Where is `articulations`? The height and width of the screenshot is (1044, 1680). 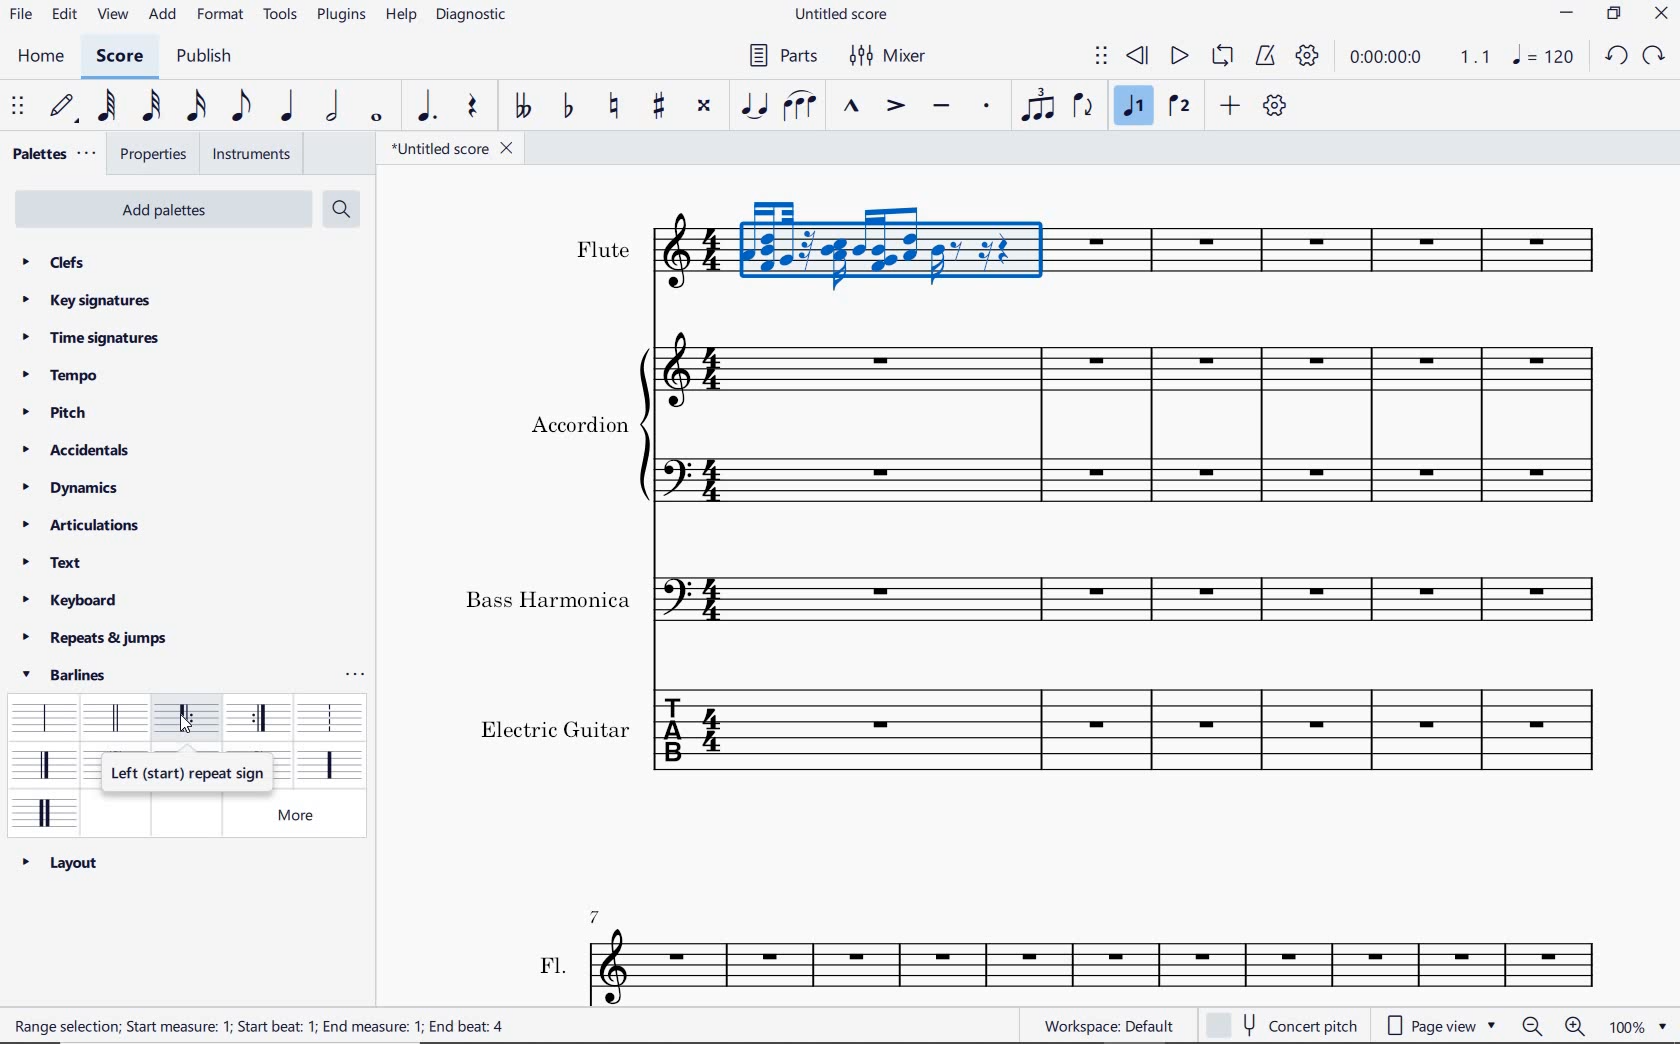 articulations is located at coordinates (82, 526).